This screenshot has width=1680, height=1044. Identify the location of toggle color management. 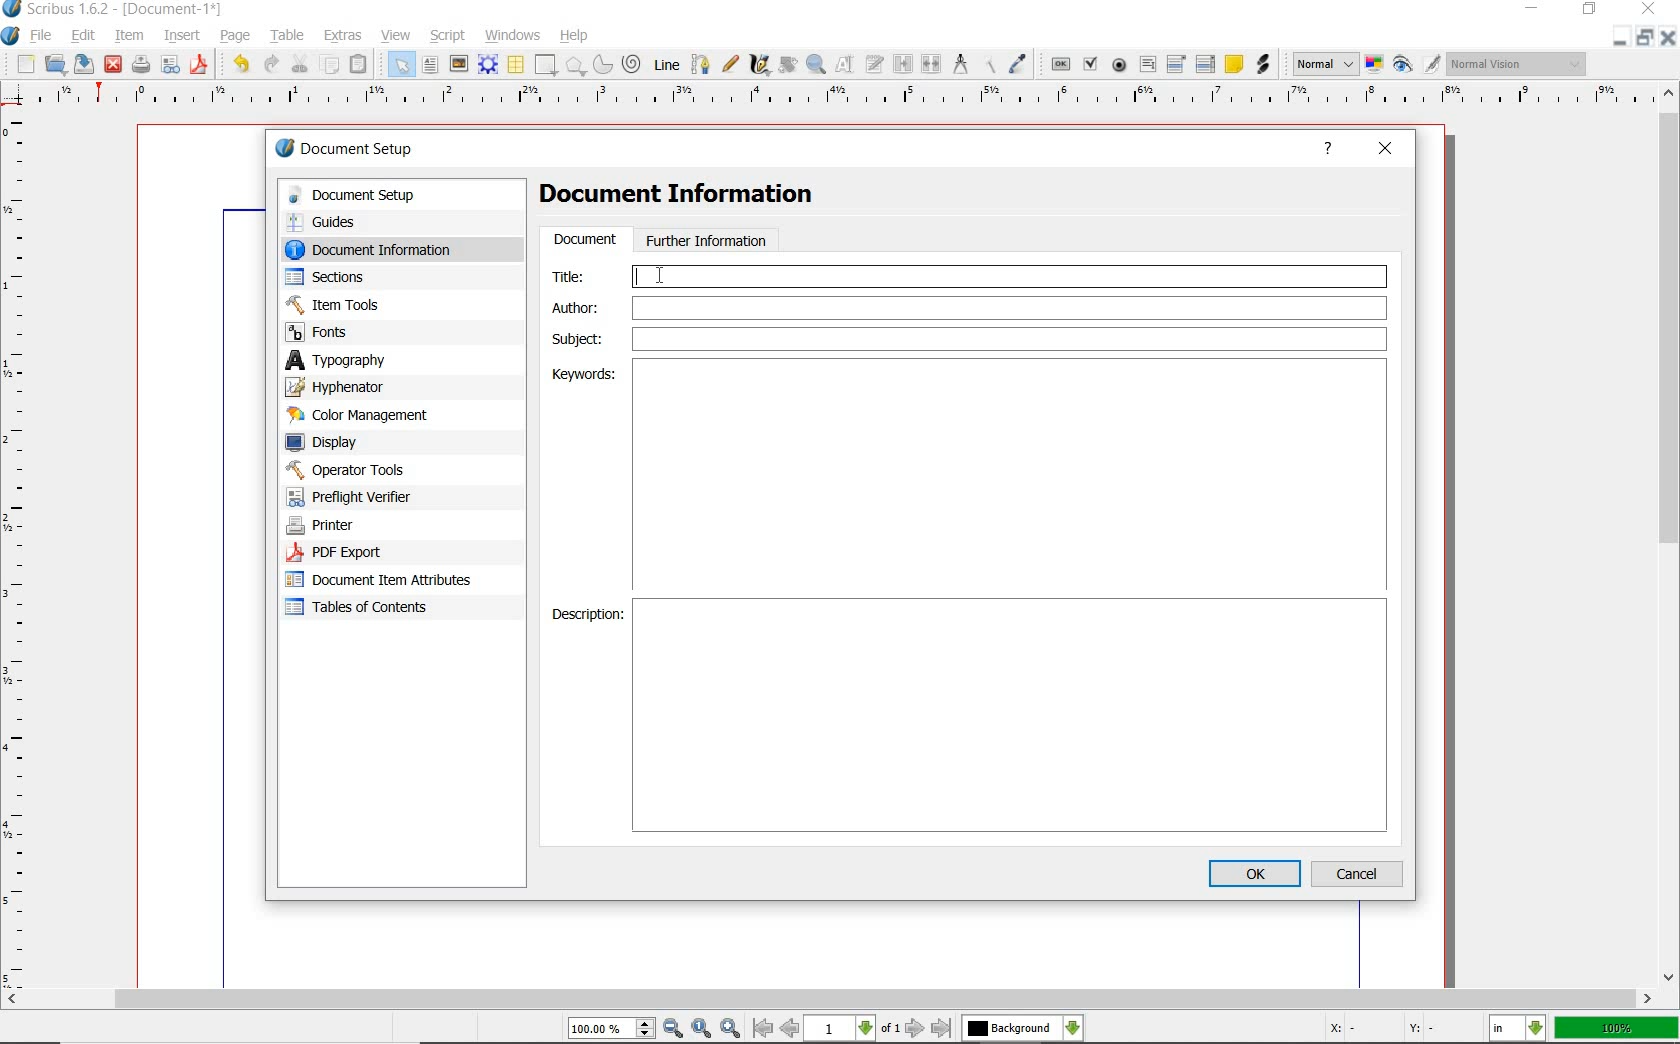
(1374, 64).